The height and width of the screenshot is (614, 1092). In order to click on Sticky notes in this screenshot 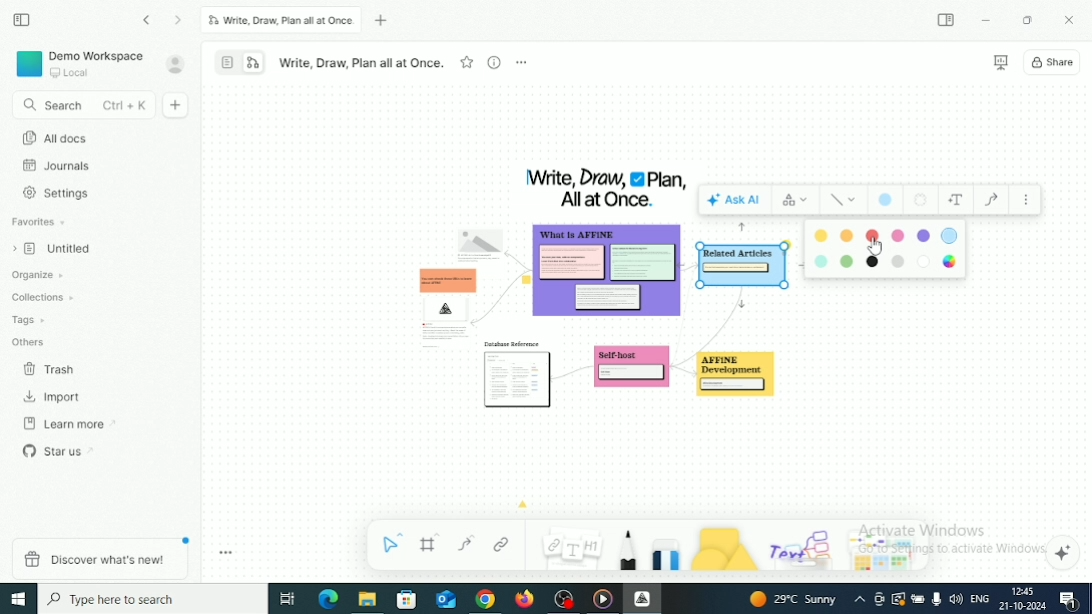, I will do `click(632, 371)`.